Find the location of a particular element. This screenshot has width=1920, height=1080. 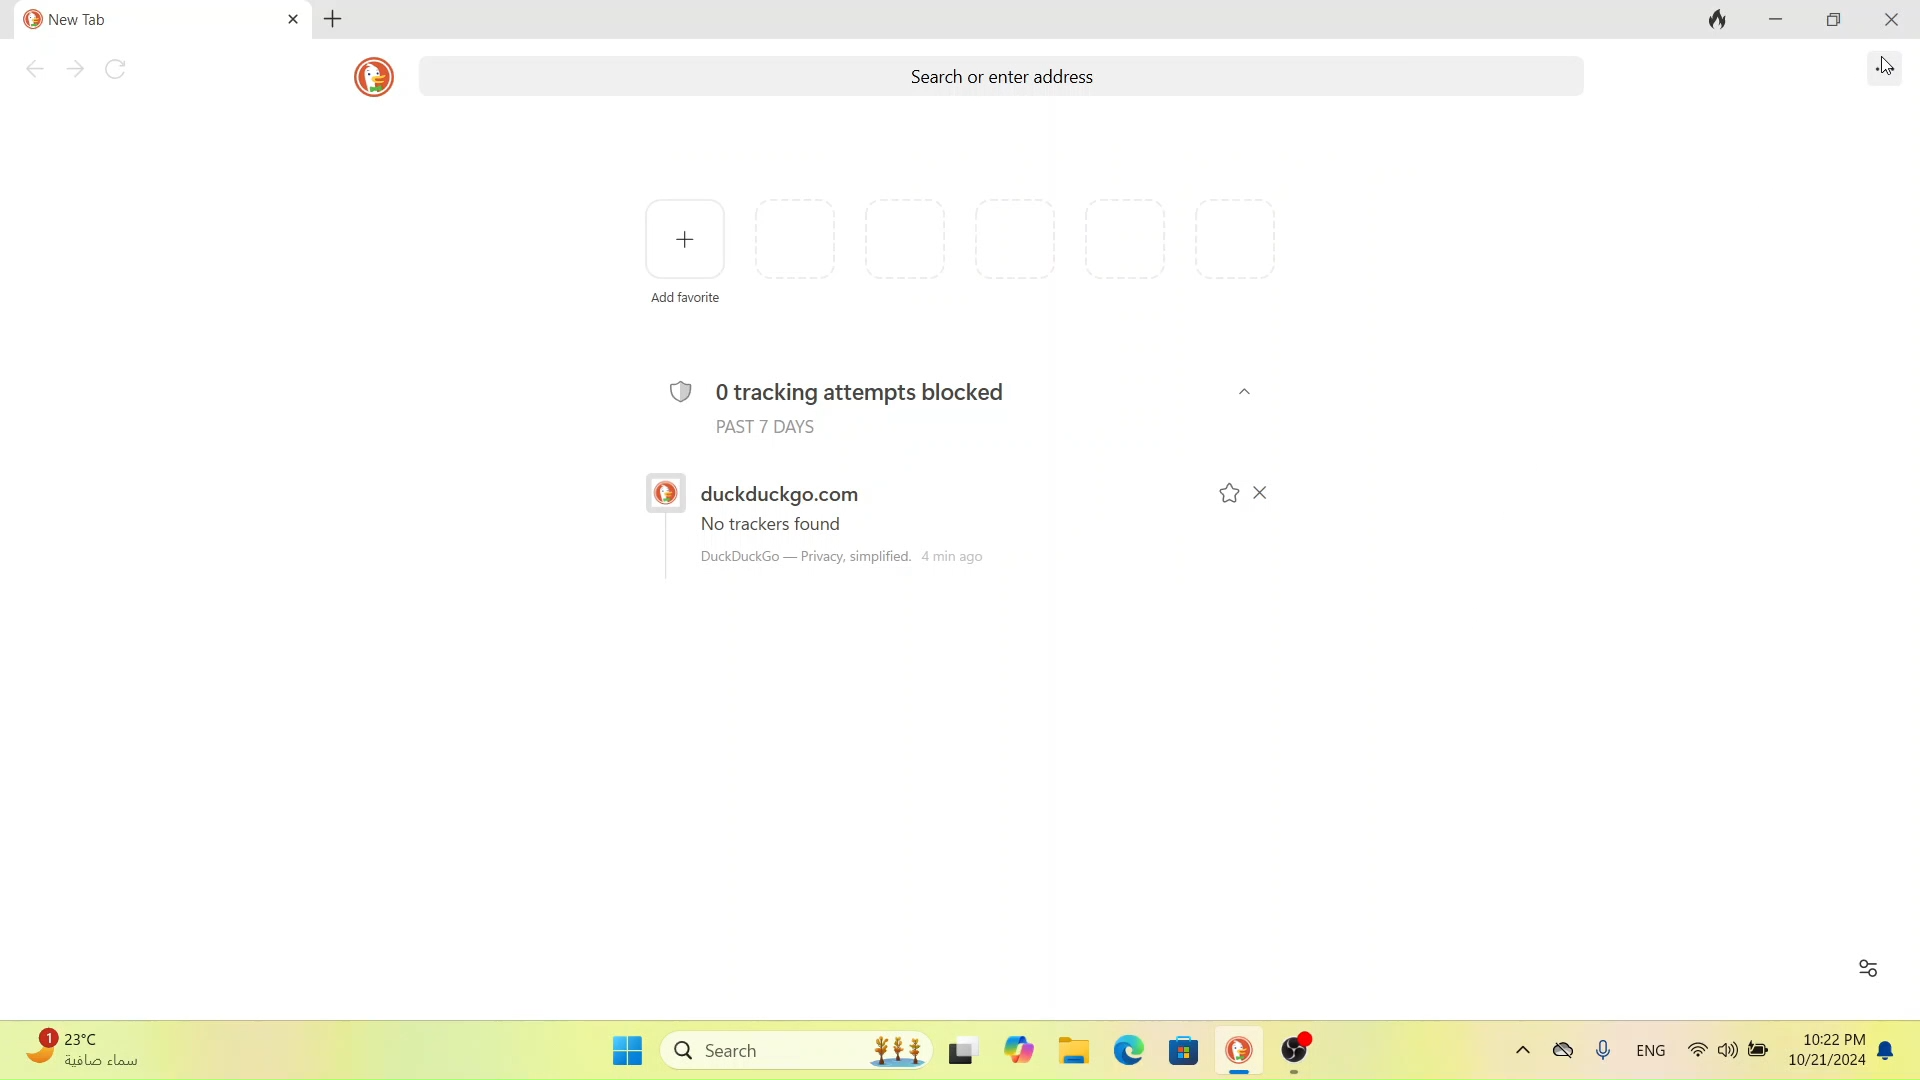

customize duckduckgo is located at coordinates (1867, 966).